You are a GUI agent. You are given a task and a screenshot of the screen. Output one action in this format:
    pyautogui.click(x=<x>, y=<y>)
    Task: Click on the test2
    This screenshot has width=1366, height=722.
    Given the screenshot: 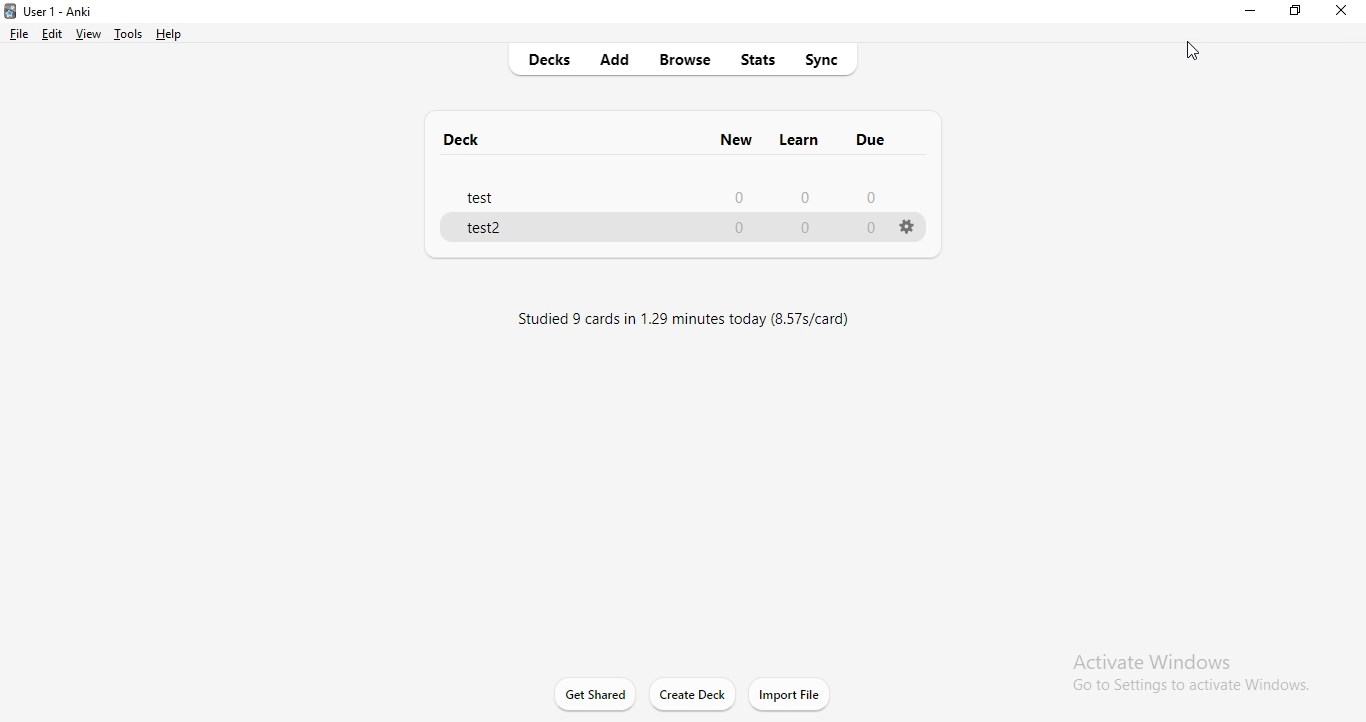 What is the action you would take?
    pyautogui.click(x=486, y=231)
    